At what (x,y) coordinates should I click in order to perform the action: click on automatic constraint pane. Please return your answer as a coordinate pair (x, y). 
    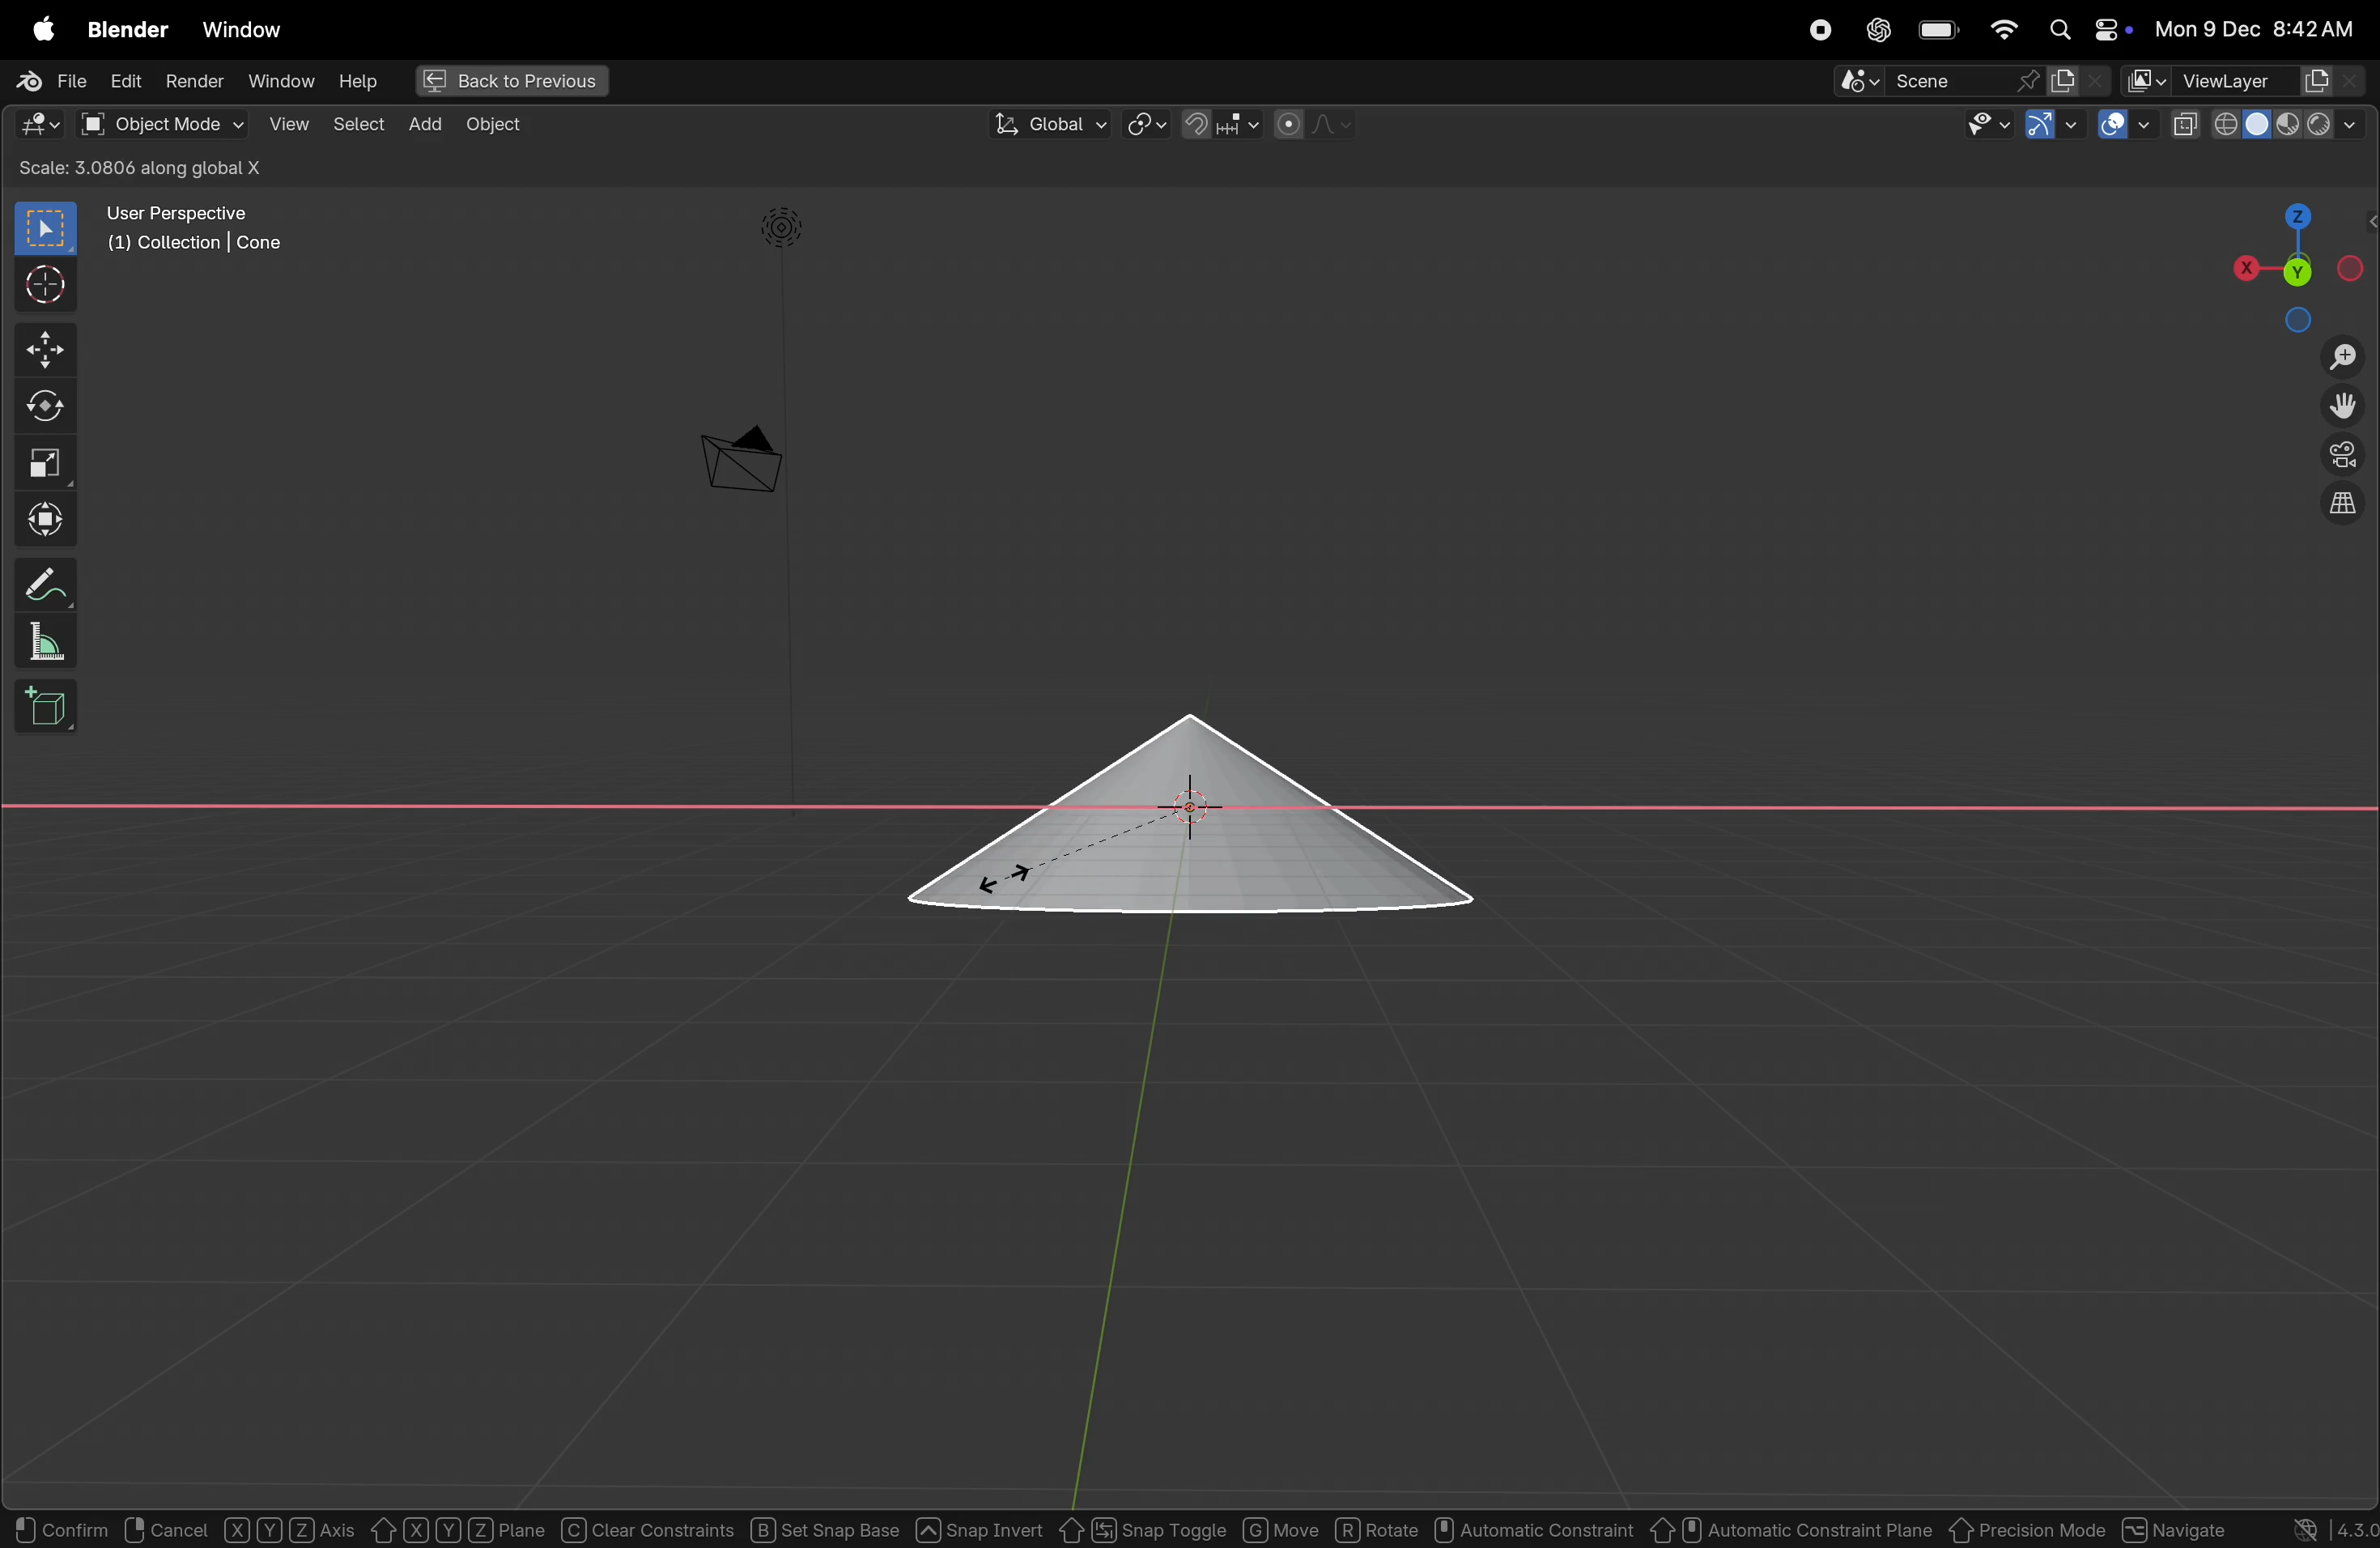
    Looking at the image, I should click on (1792, 1529).